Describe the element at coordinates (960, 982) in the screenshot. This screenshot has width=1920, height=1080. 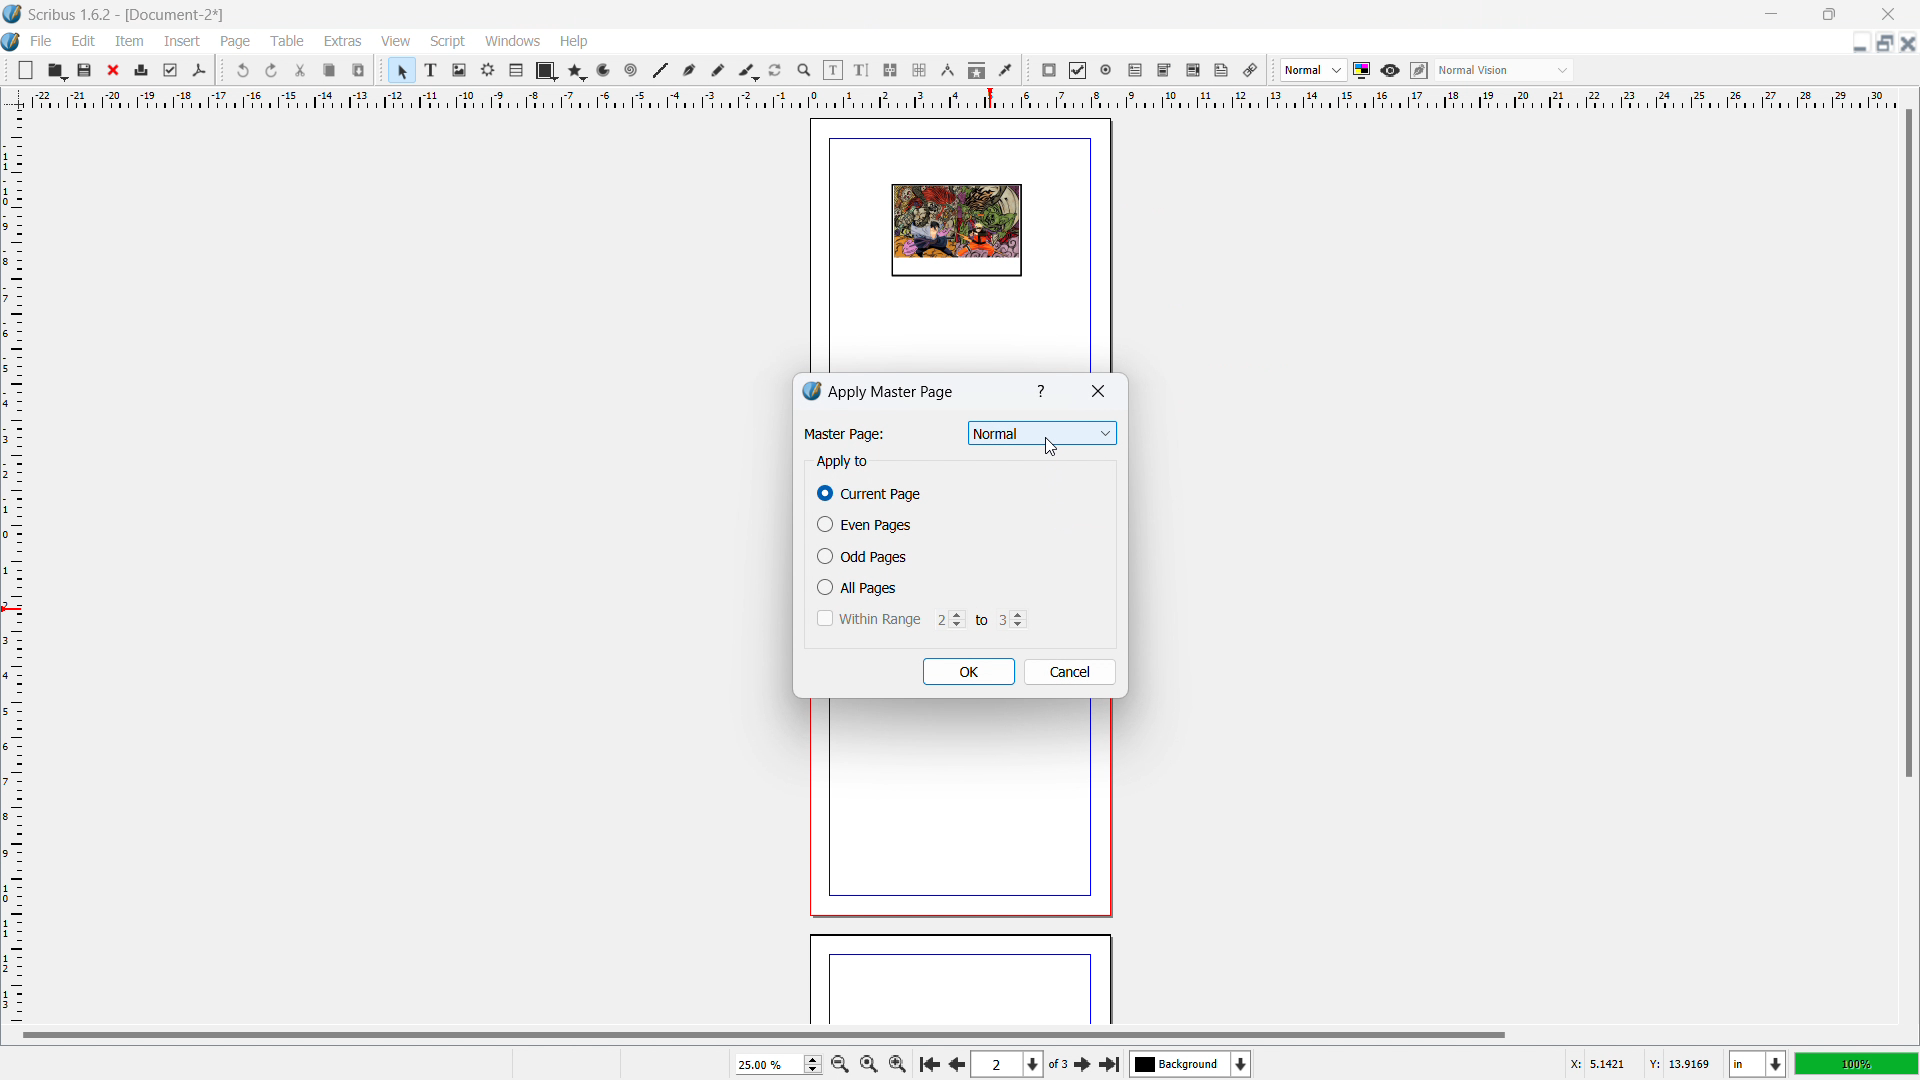
I see `page` at that location.